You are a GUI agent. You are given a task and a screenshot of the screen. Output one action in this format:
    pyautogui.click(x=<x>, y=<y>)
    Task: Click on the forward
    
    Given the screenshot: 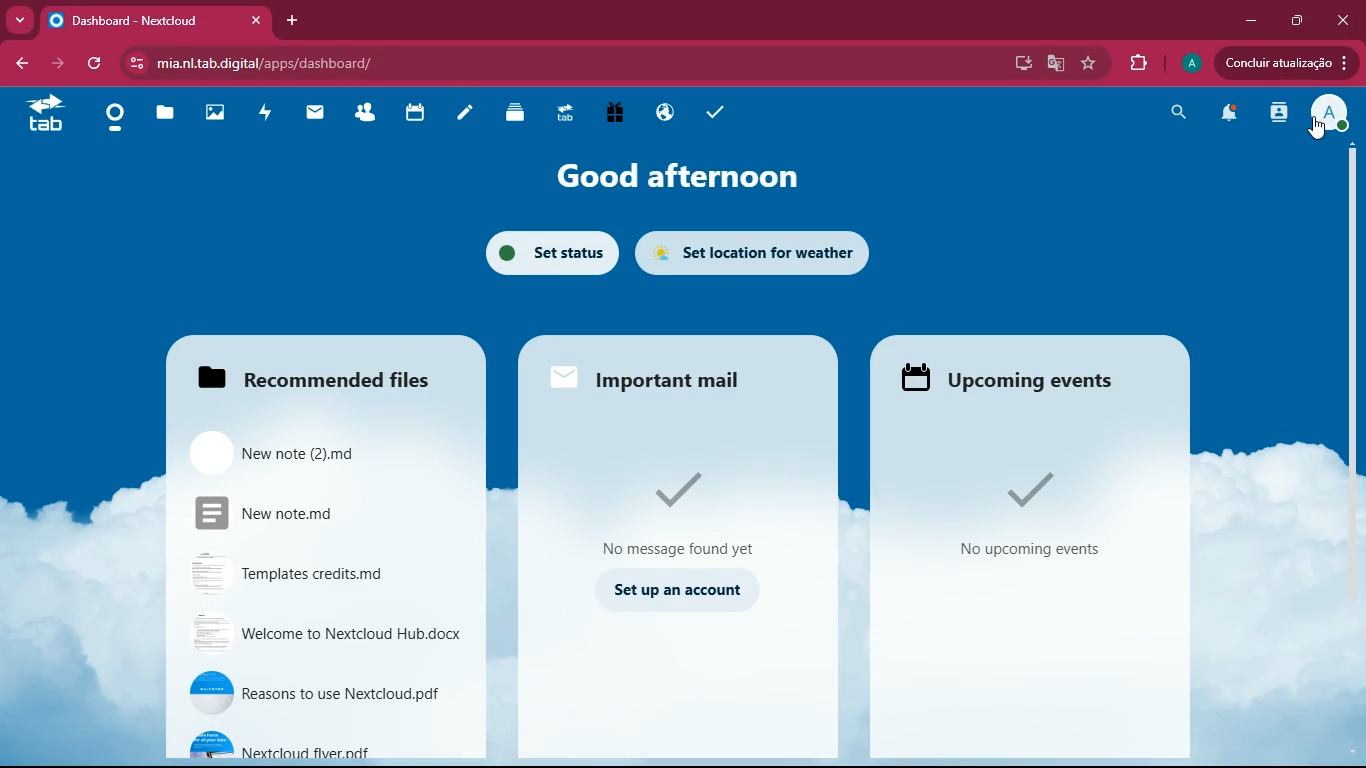 What is the action you would take?
    pyautogui.click(x=61, y=64)
    